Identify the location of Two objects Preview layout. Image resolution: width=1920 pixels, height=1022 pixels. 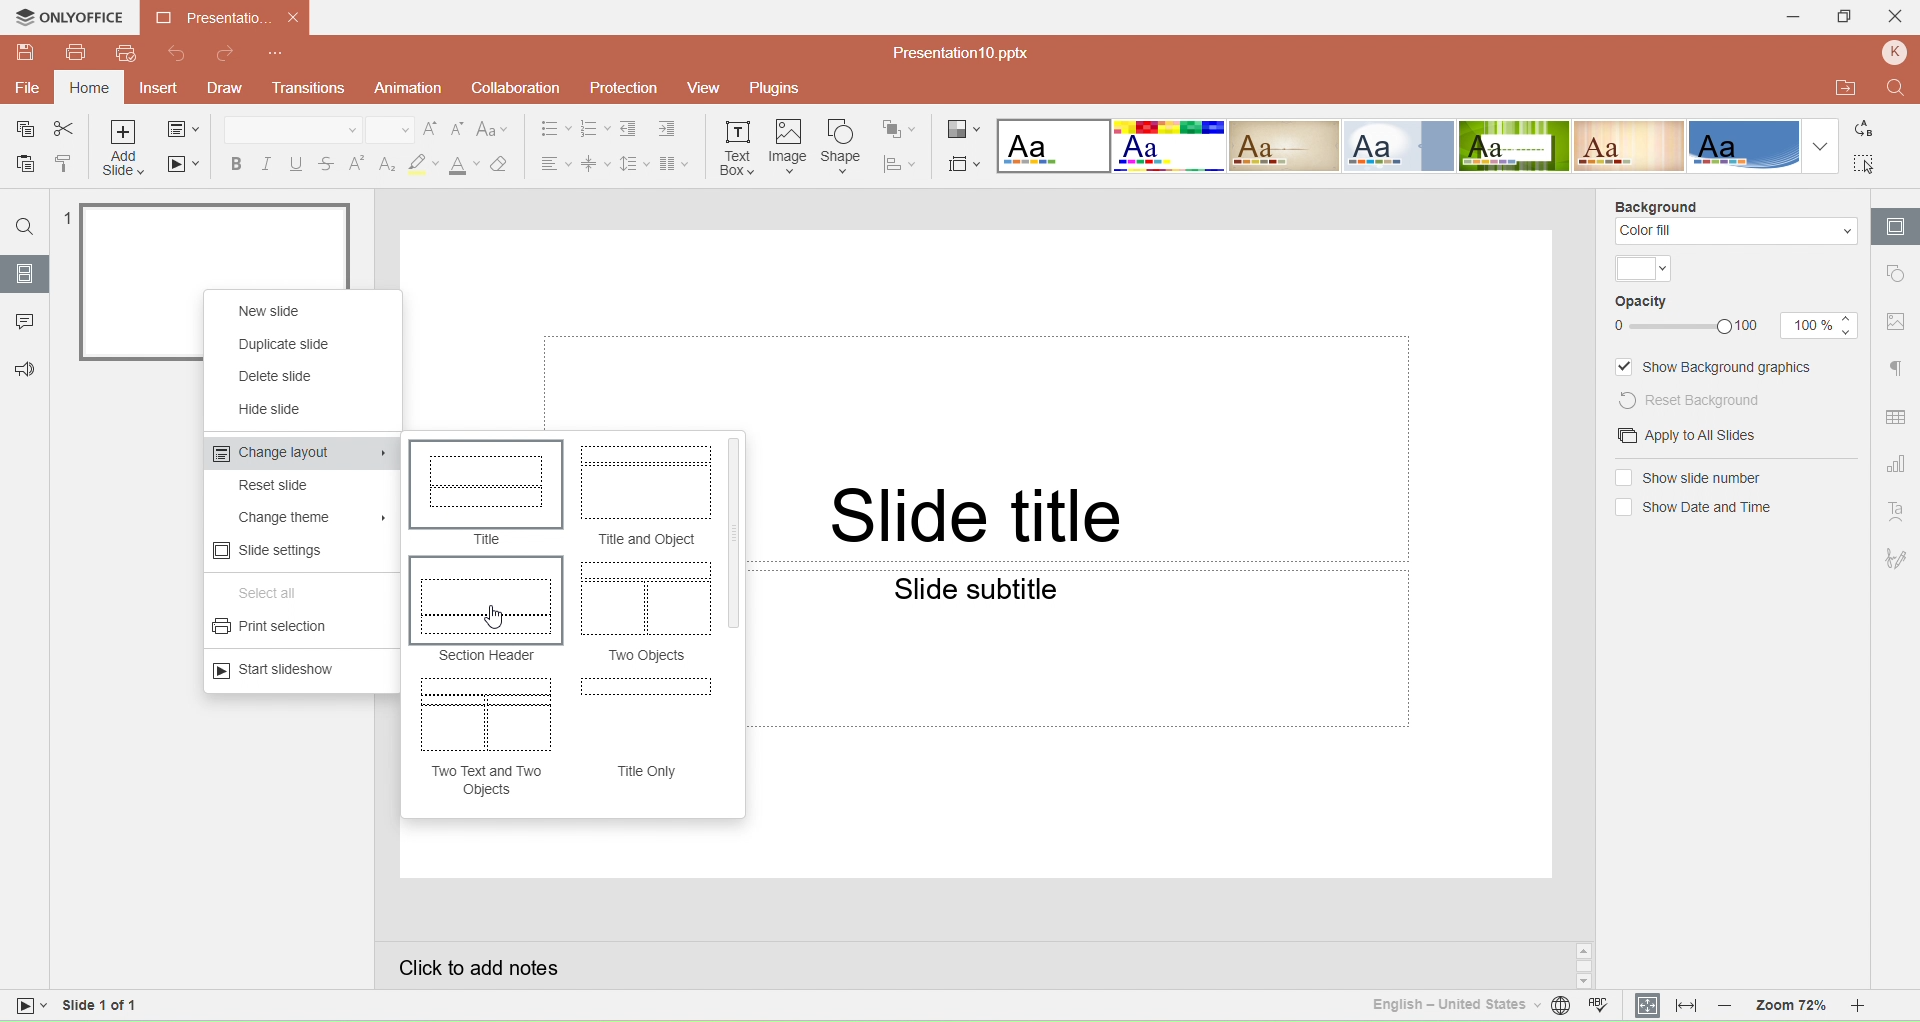
(643, 600).